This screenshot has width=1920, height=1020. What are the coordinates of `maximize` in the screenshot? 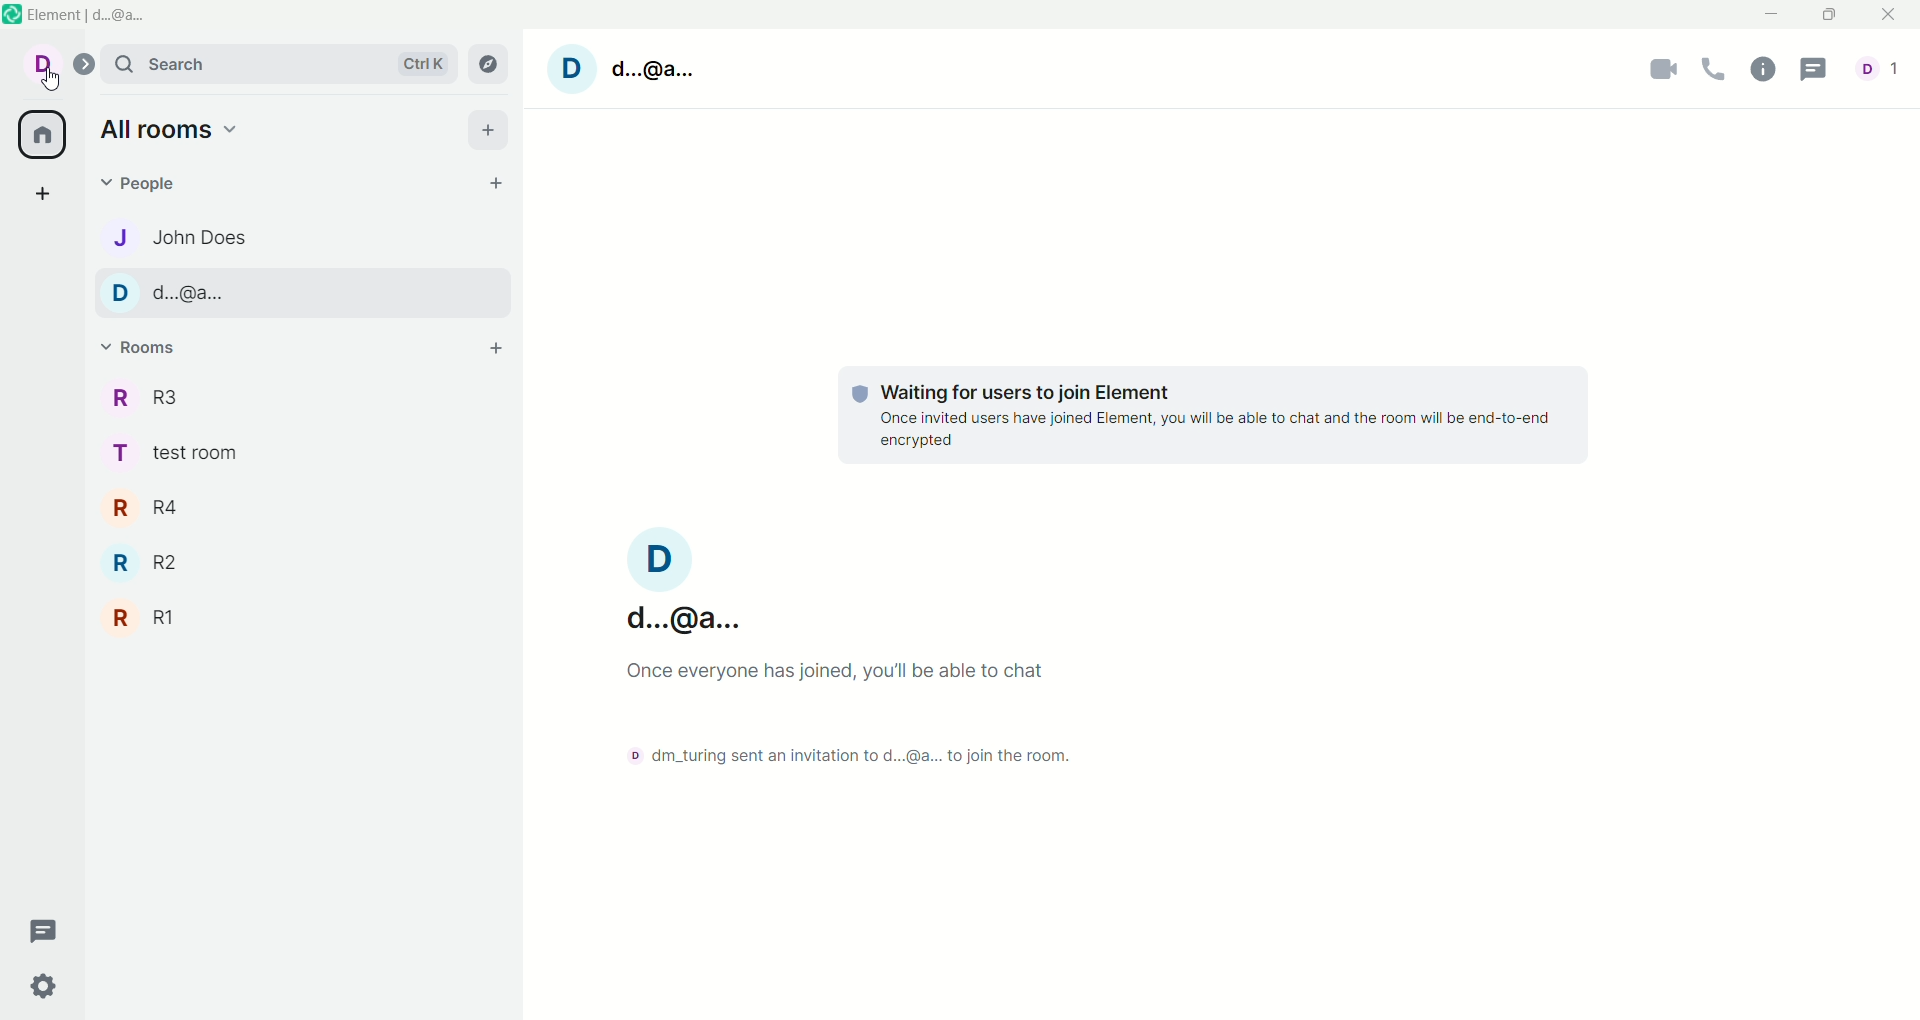 It's located at (1828, 15).